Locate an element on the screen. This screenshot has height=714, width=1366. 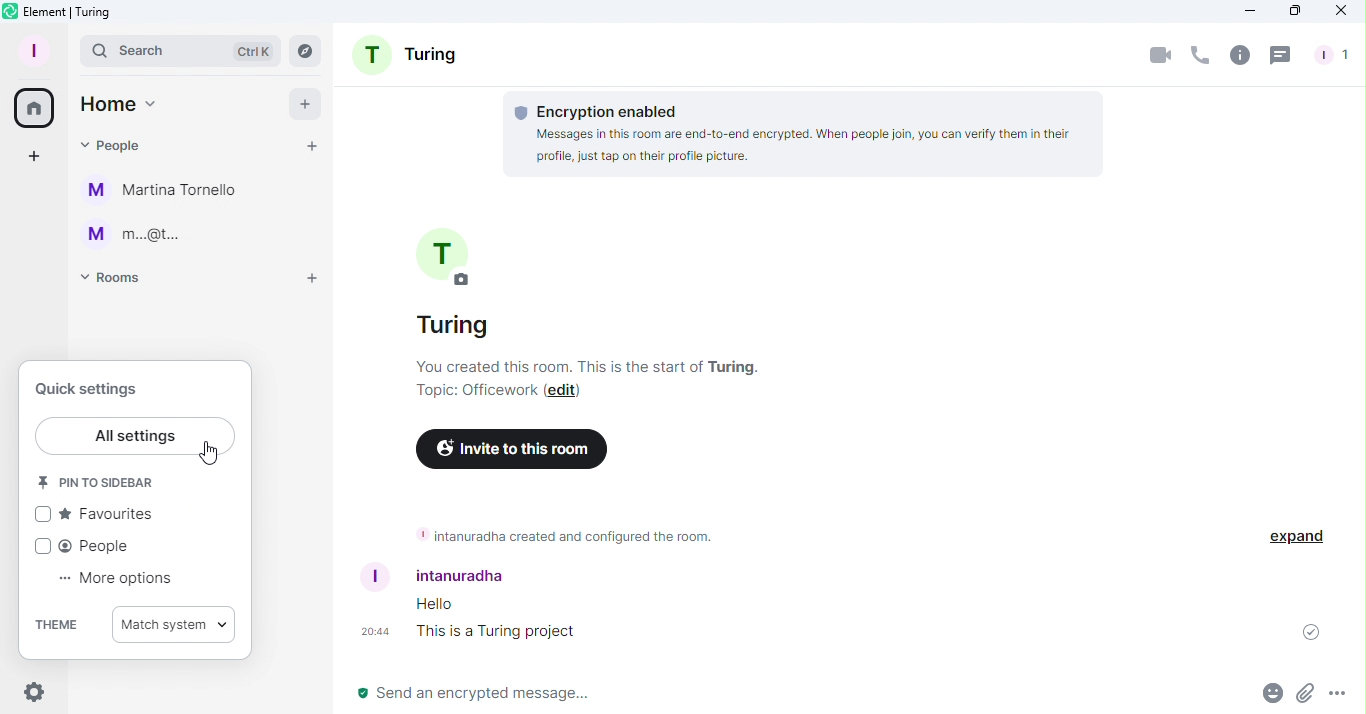
Match system is located at coordinates (175, 627).